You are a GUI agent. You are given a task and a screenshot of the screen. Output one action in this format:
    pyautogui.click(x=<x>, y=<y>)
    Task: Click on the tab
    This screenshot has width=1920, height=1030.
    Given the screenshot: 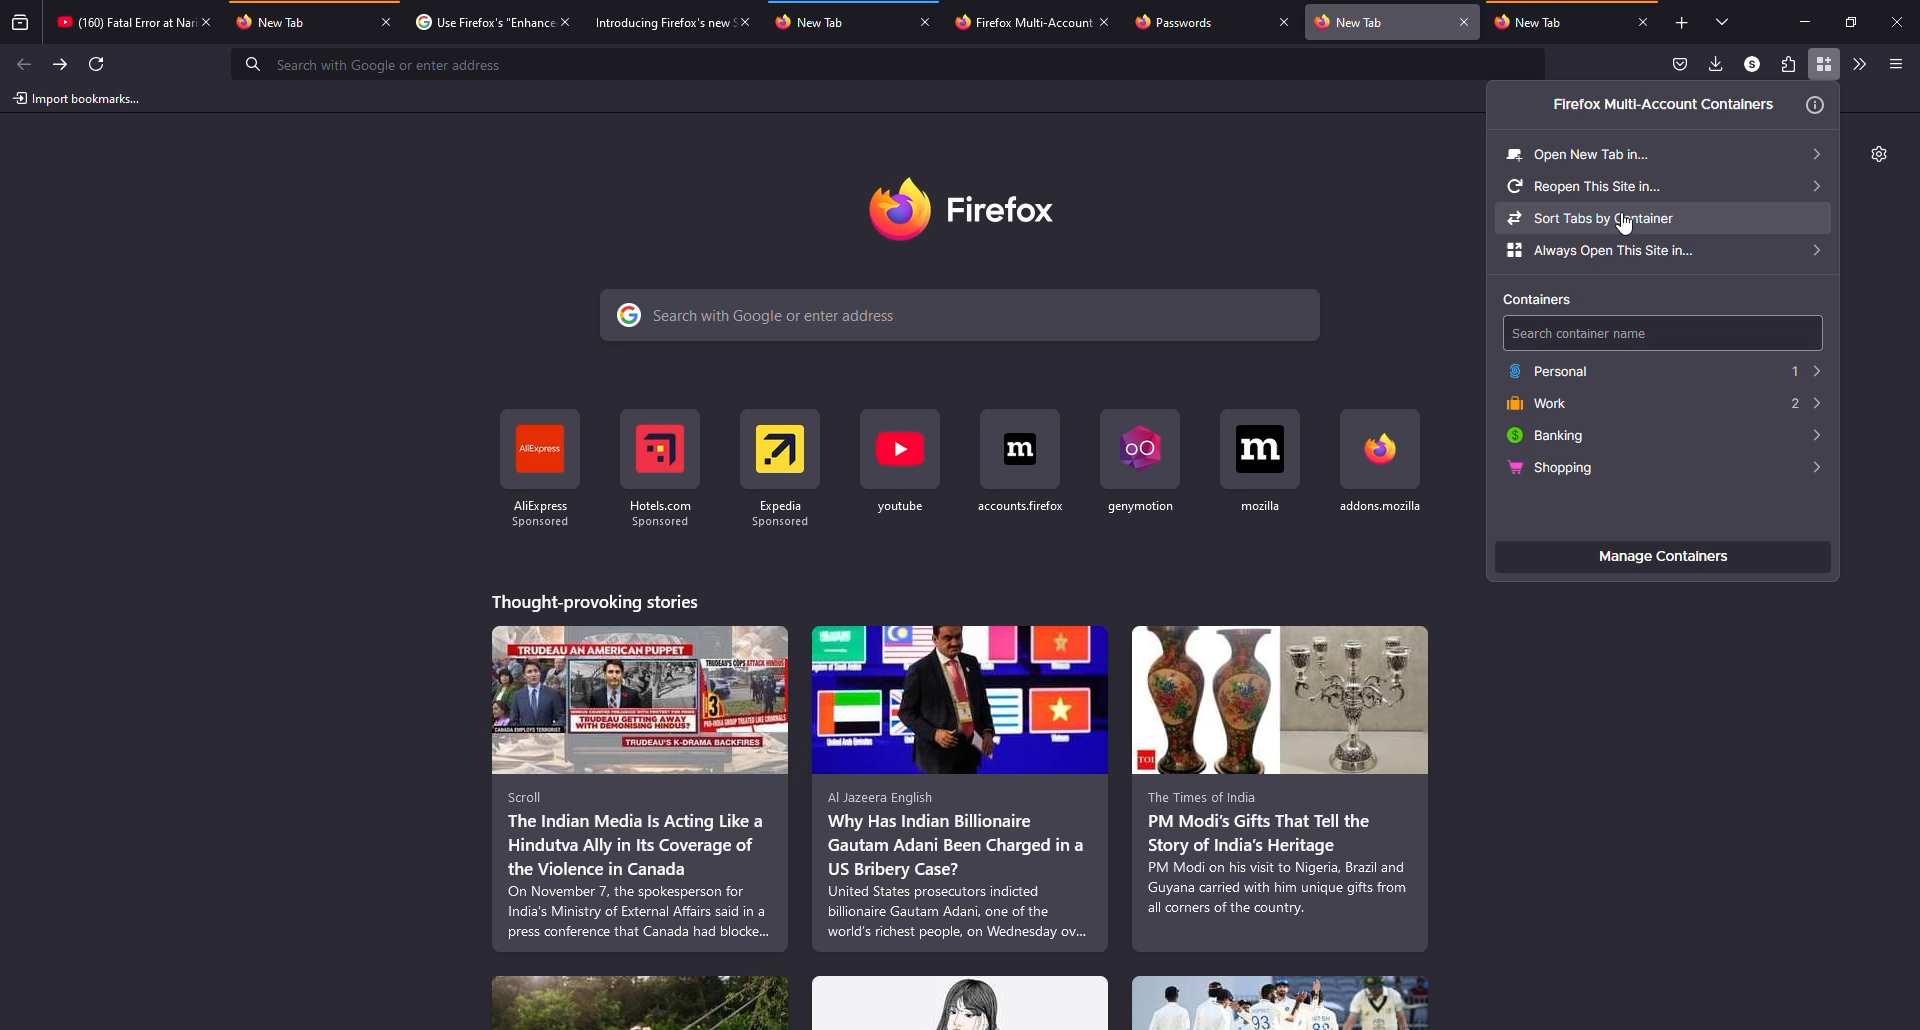 What is the action you would take?
    pyautogui.click(x=1194, y=23)
    